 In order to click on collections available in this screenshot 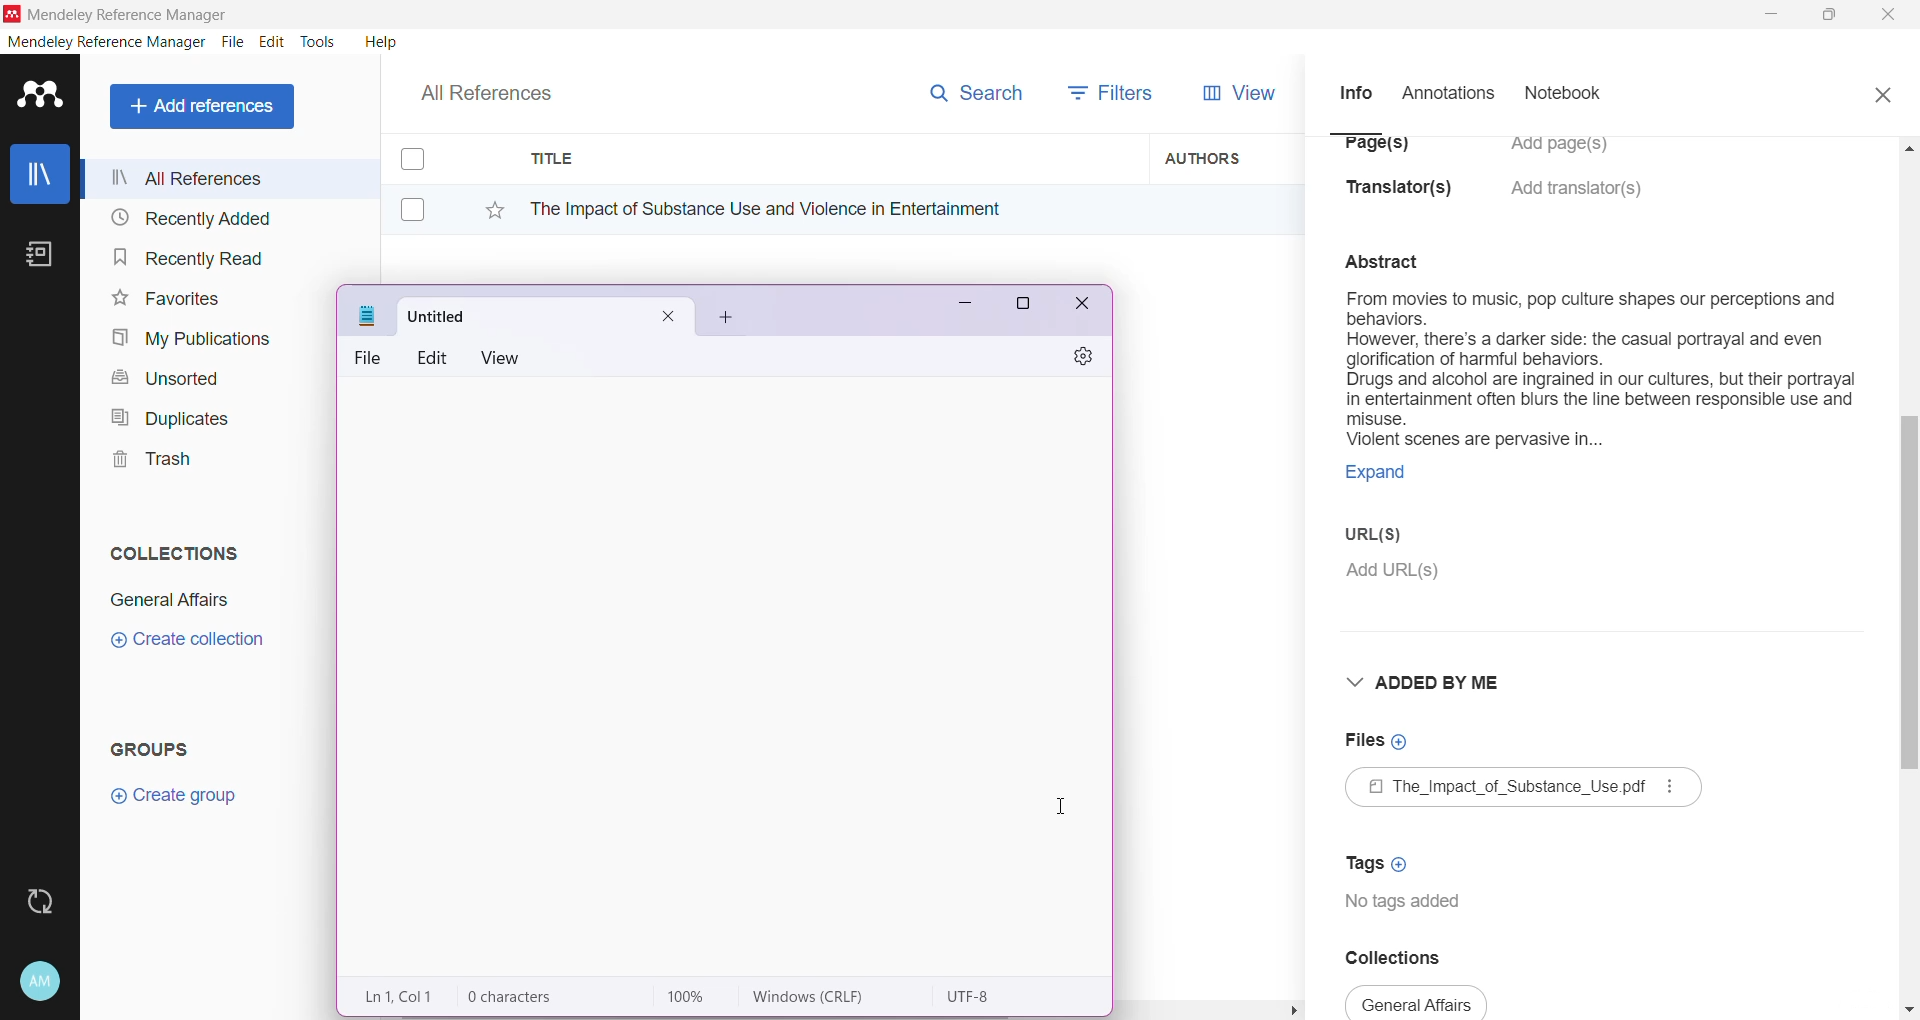, I will do `click(1418, 1002)`.